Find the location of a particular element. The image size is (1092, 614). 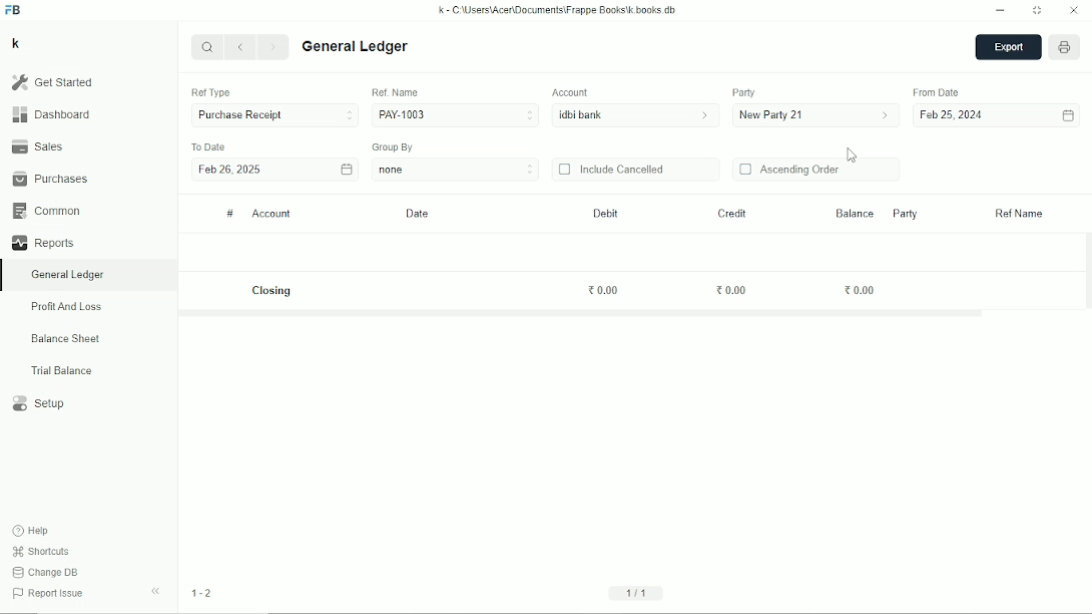

Dashboard is located at coordinates (51, 114).